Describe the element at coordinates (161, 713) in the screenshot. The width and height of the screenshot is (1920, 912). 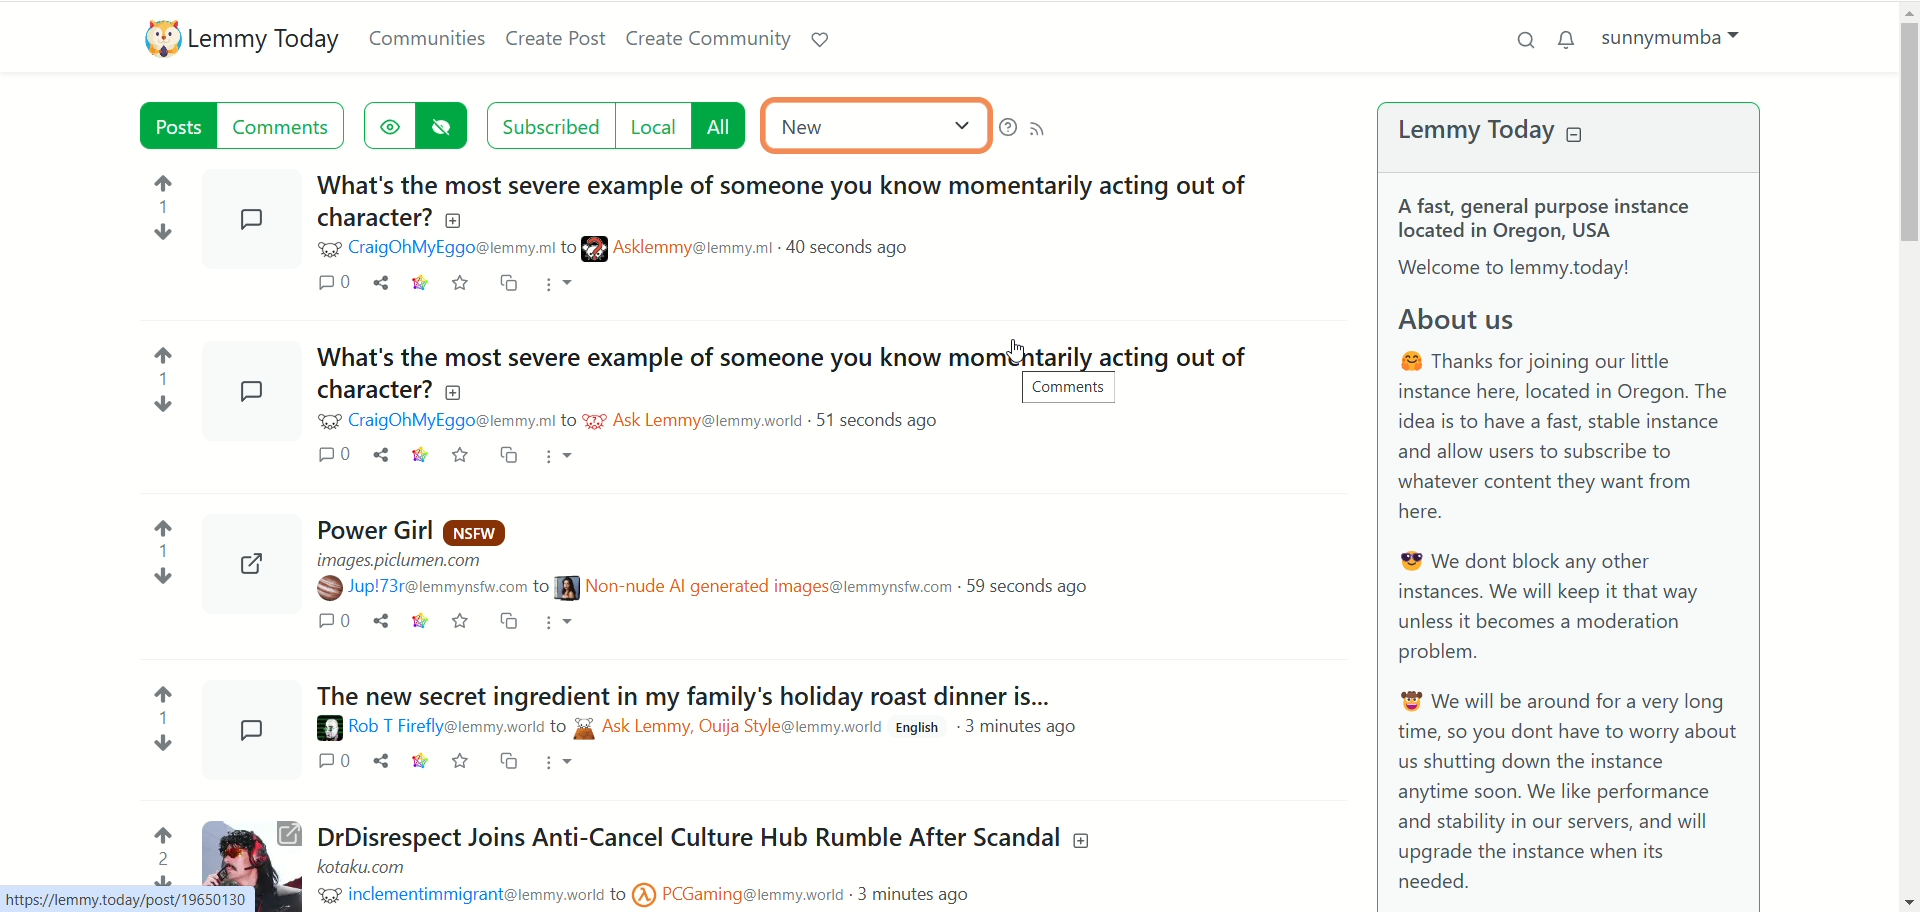
I see `vote` at that location.